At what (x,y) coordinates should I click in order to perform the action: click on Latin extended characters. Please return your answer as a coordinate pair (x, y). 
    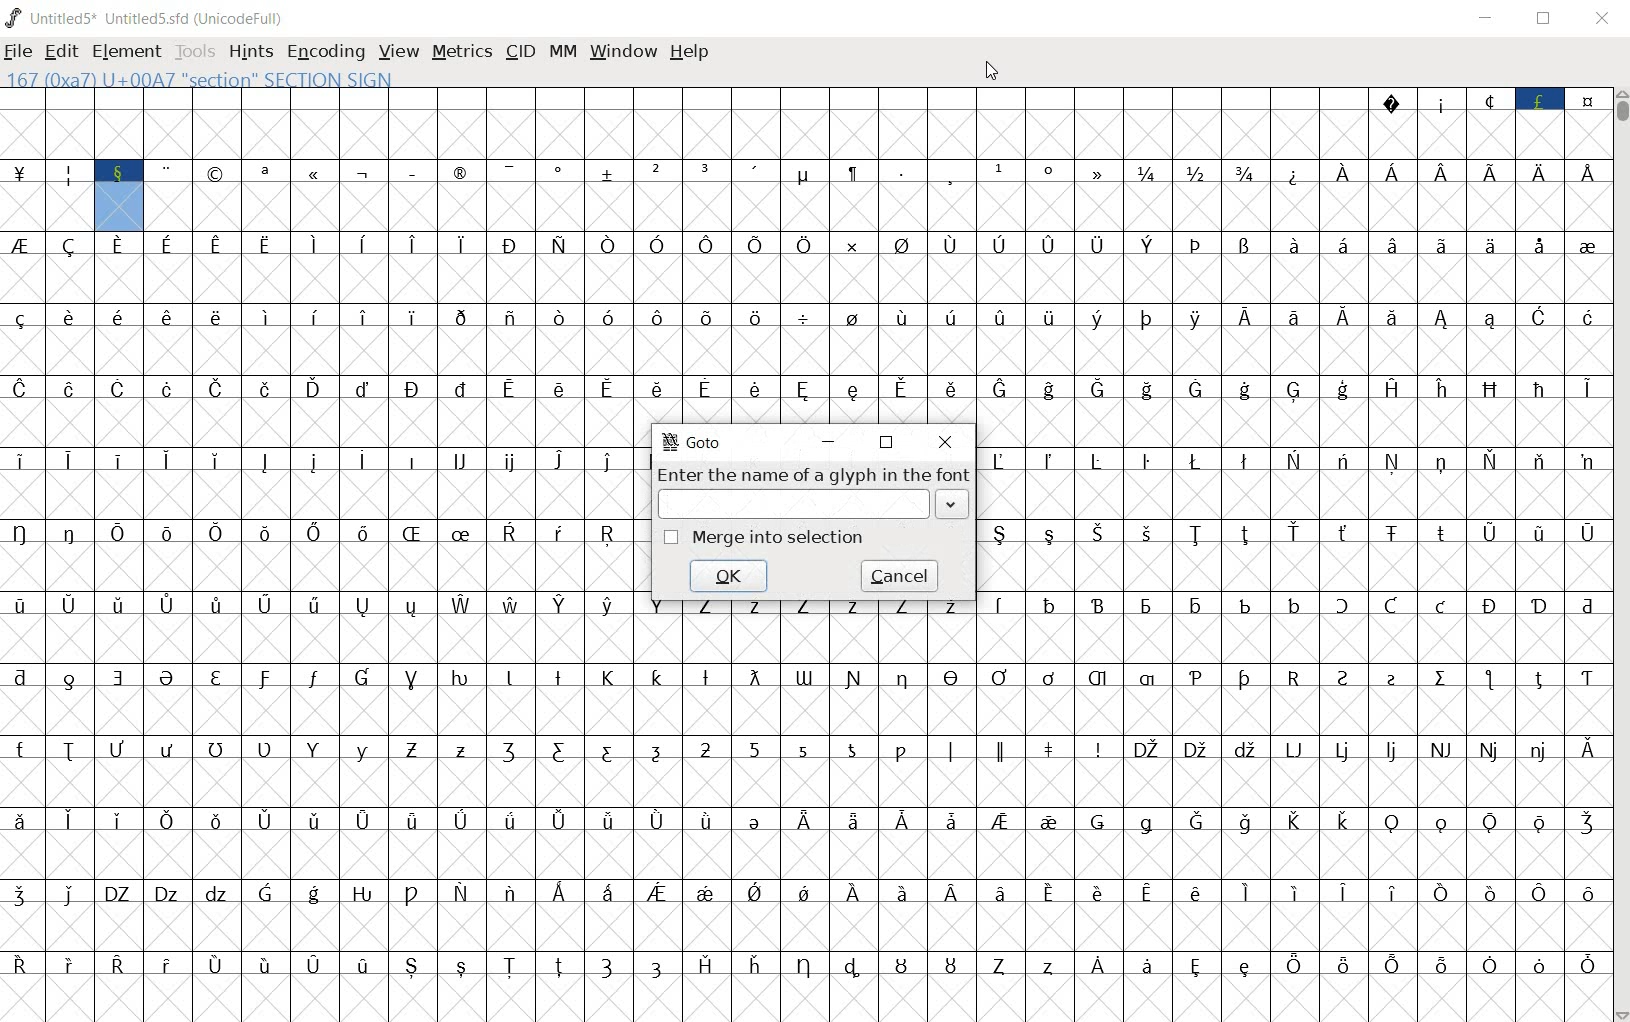
    Looking at the image, I should click on (1219, 950).